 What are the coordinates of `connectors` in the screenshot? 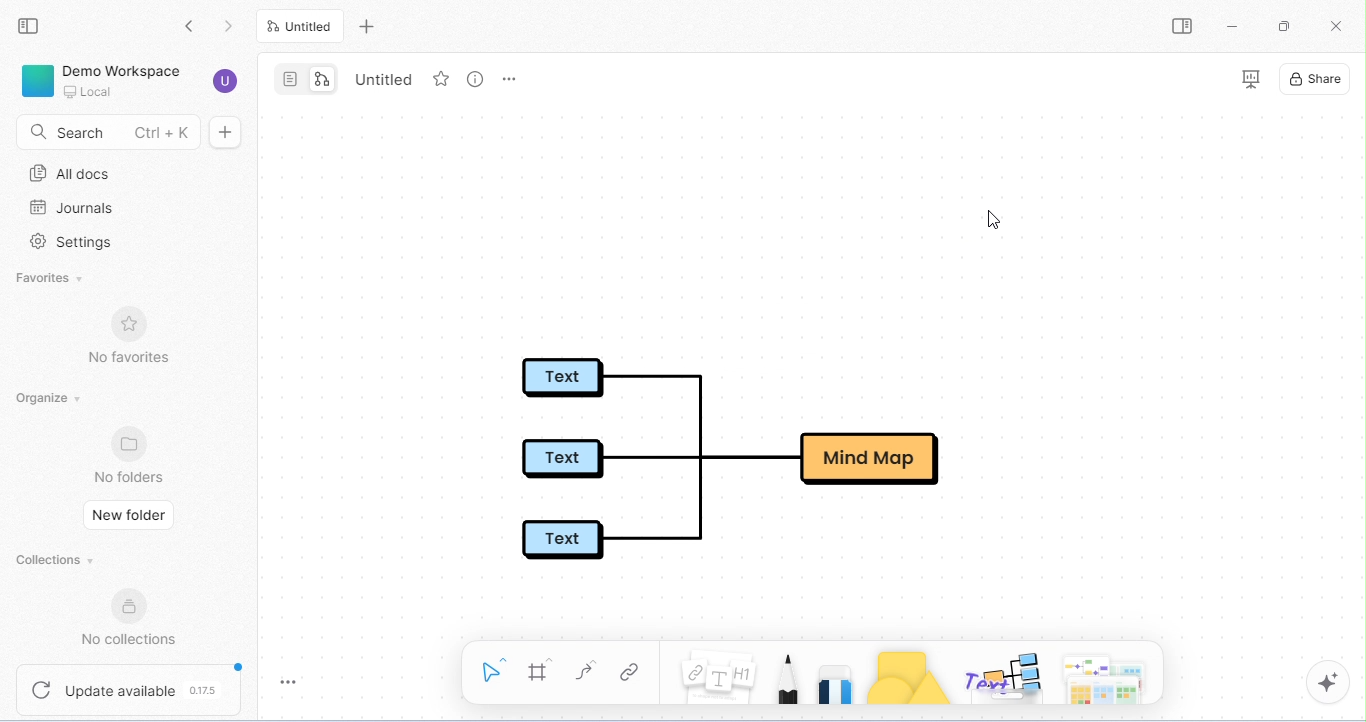 It's located at (586, 672).